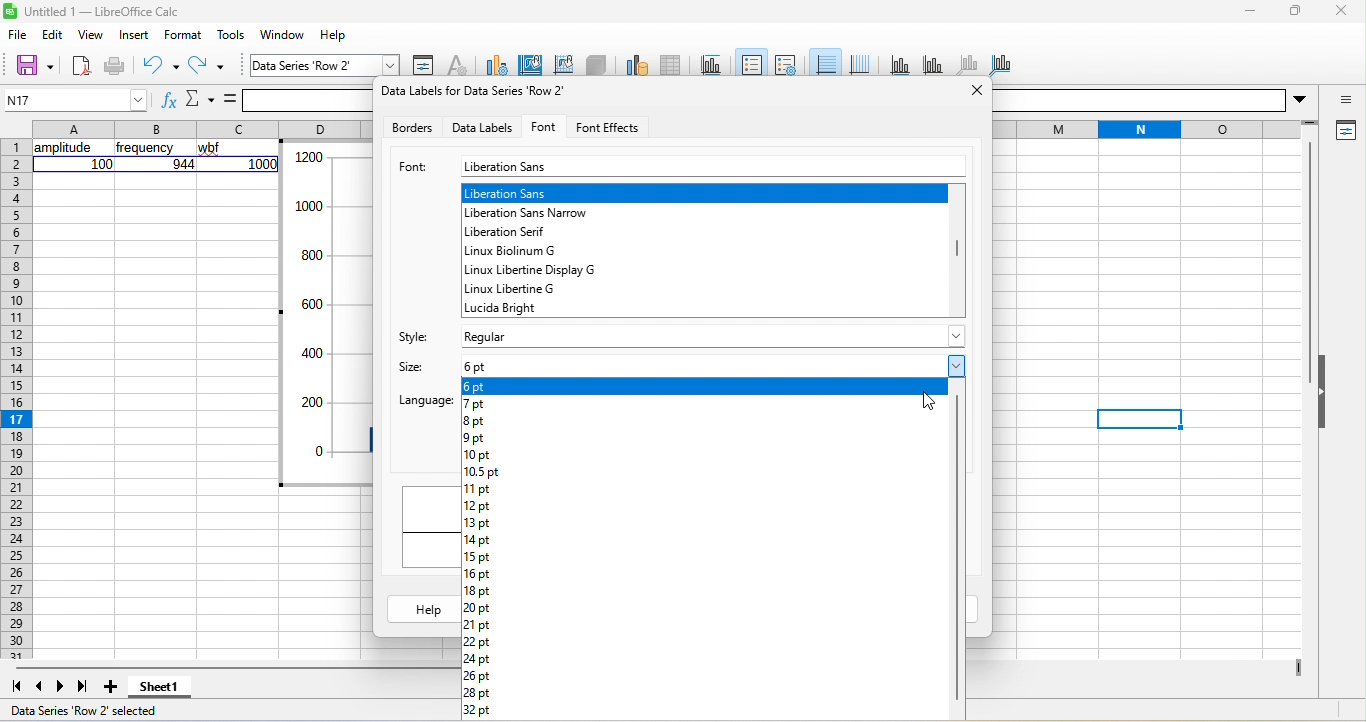  I want to click on liberation serif, so click(515, 232).